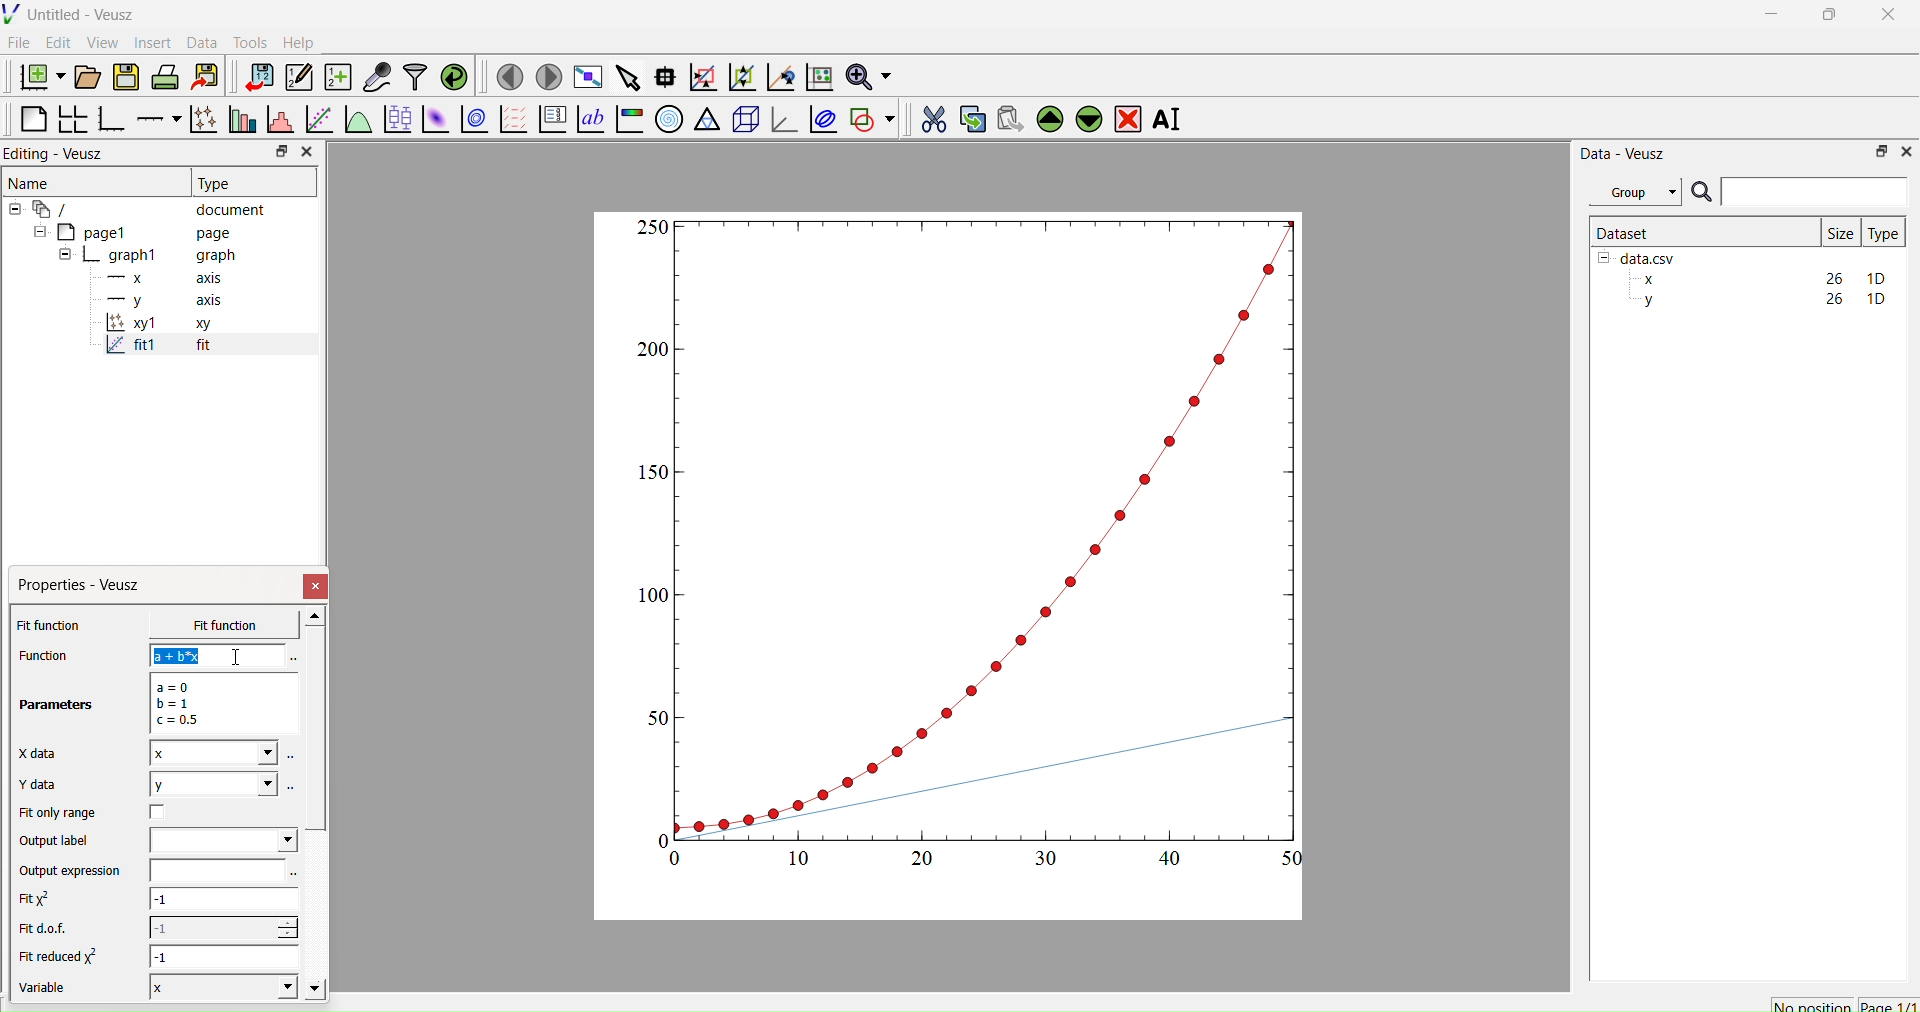 The height and width of the screenshot is (1012, 1920). I want to click on x, so click(209, 625).